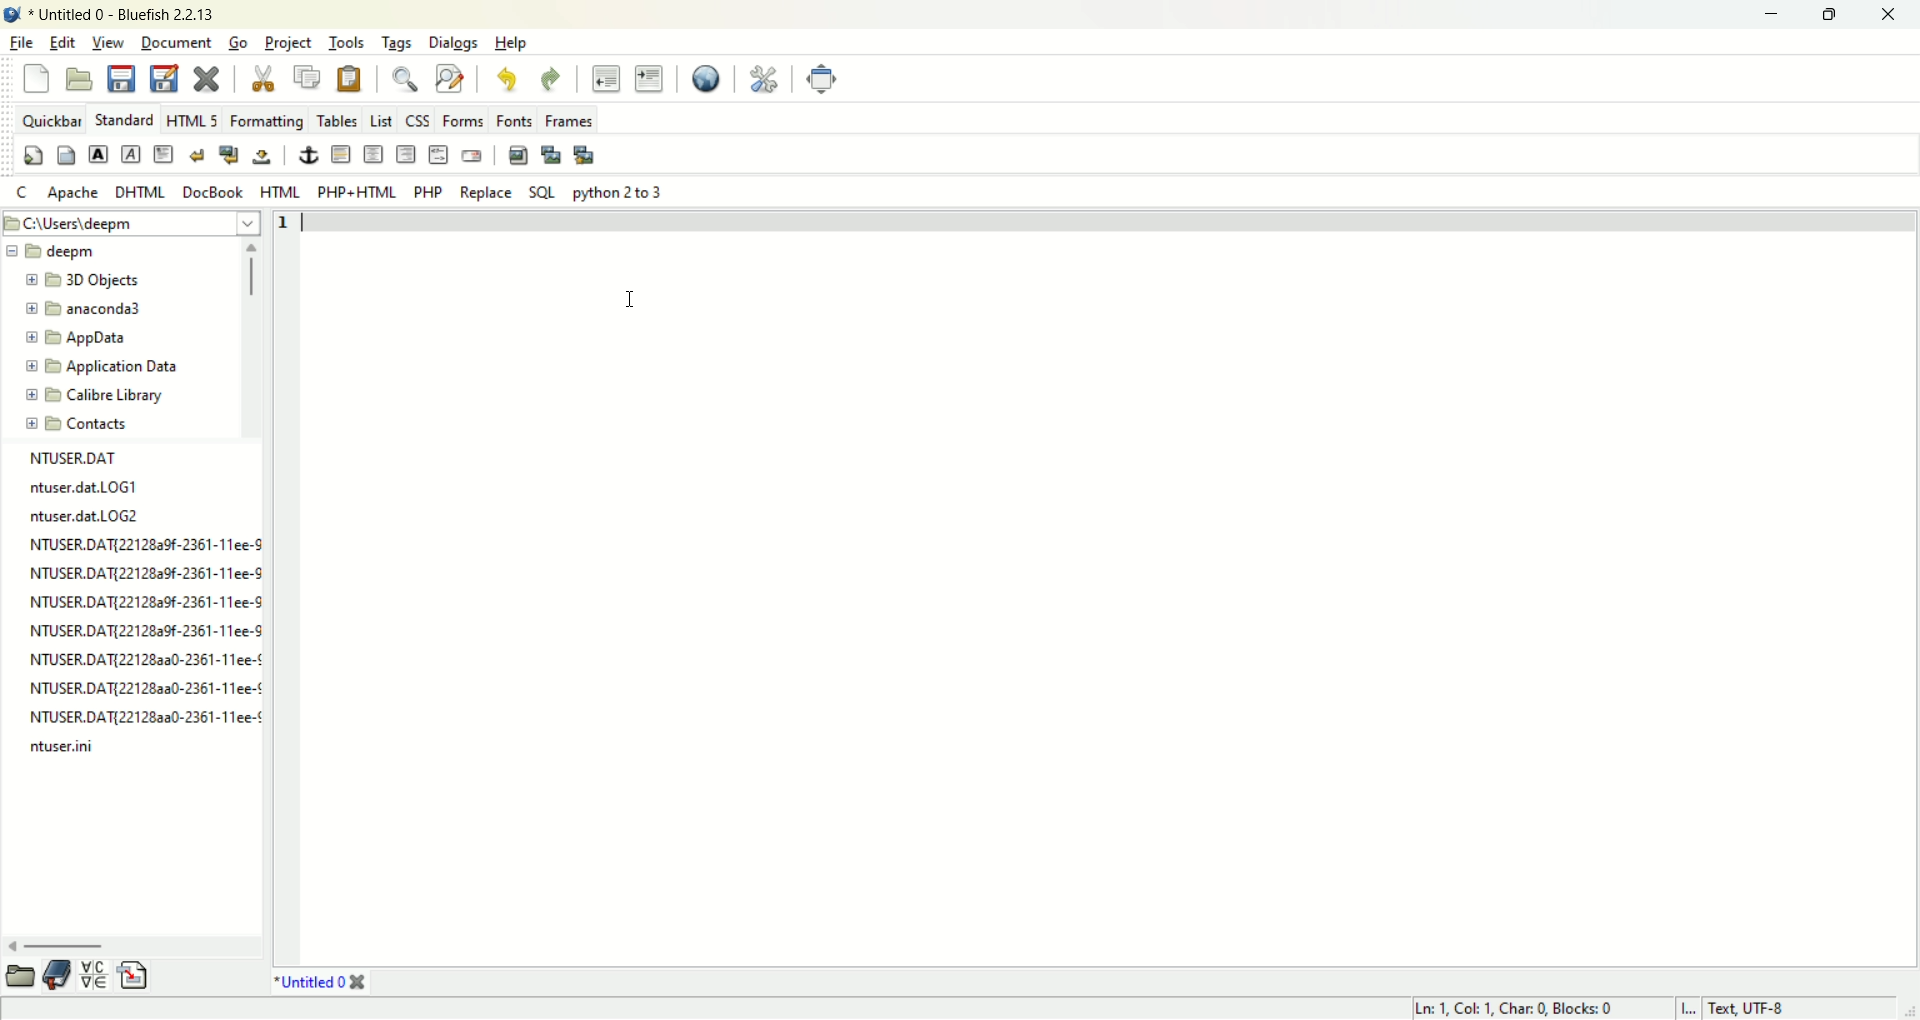 The height and width of the screenshot is (1020, 1920). What do you see at coordinates (79, 280) in the screenshot?
I see `3D objects` at bounding box center [79, 280].